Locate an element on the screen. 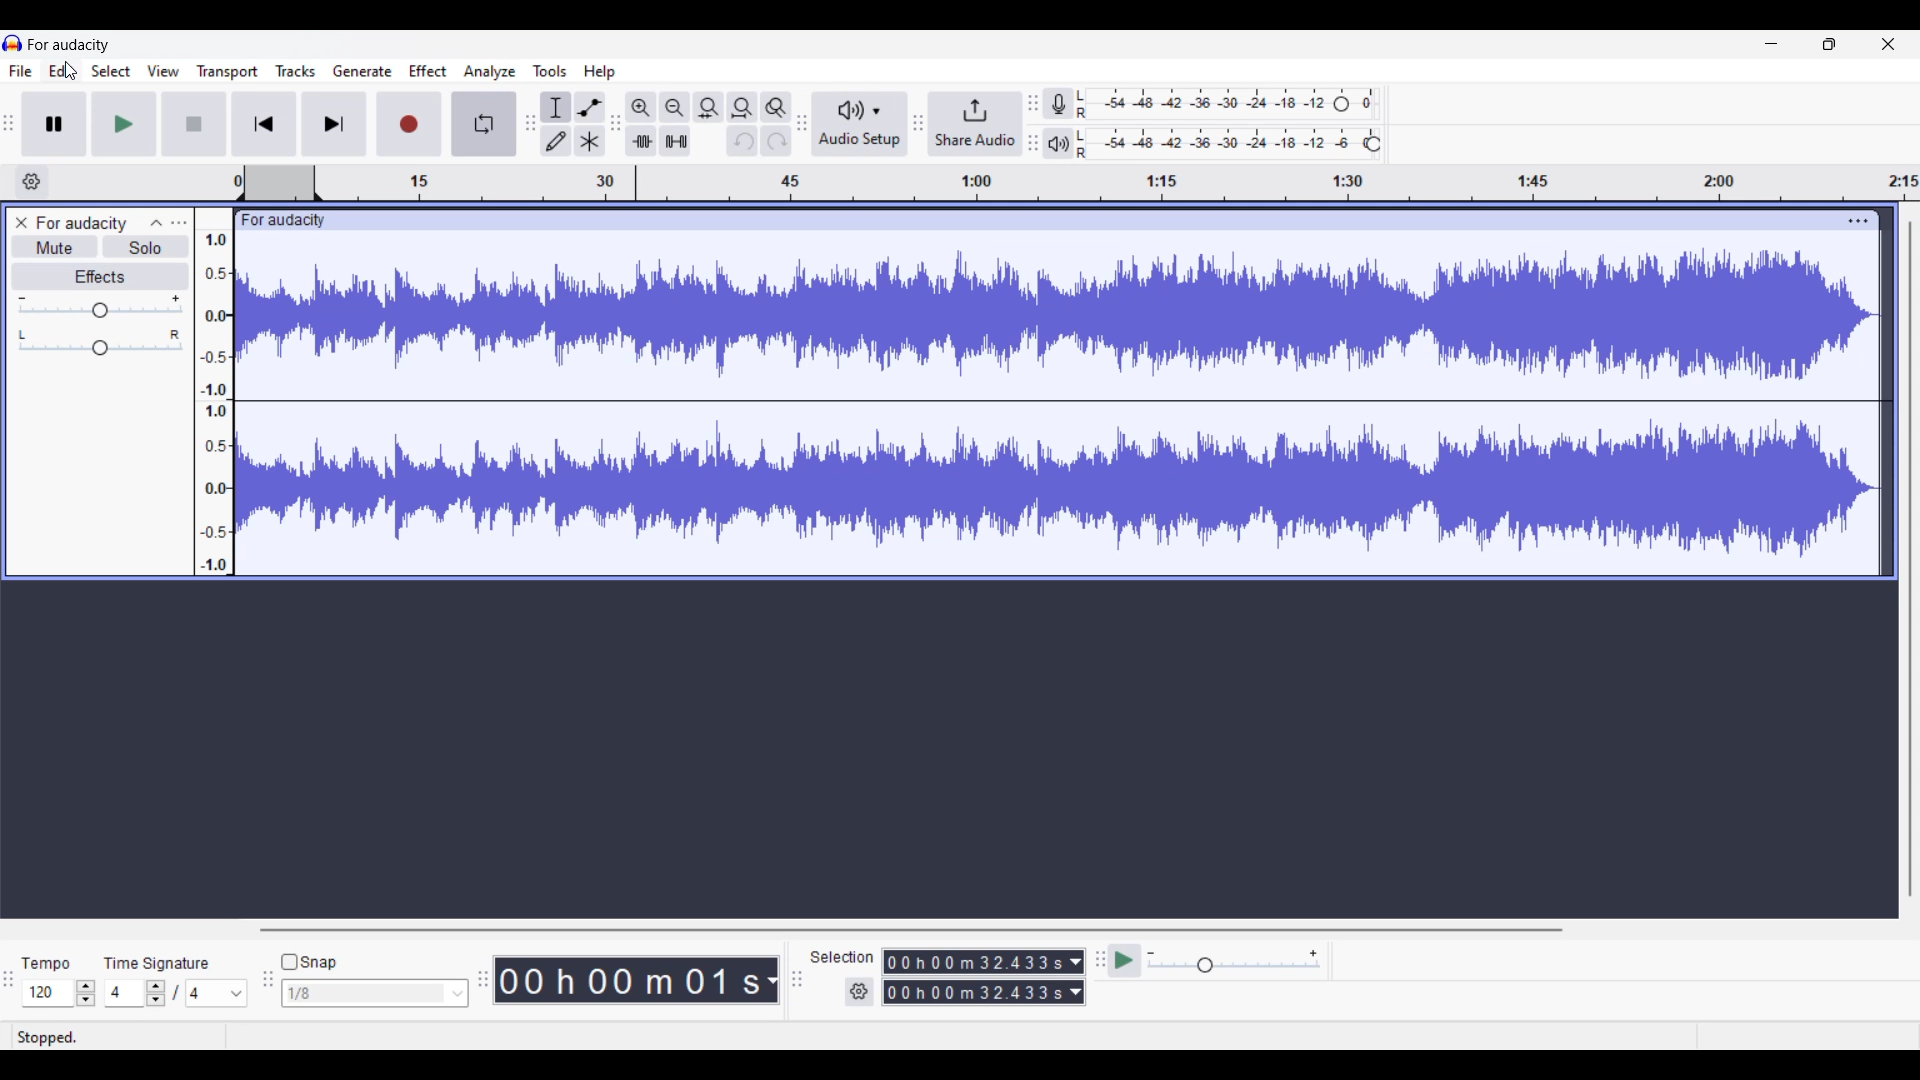 Image resolution: width=1920 pixels, height=1080 pixels. Selection tool is located at coordinates (556, 107).